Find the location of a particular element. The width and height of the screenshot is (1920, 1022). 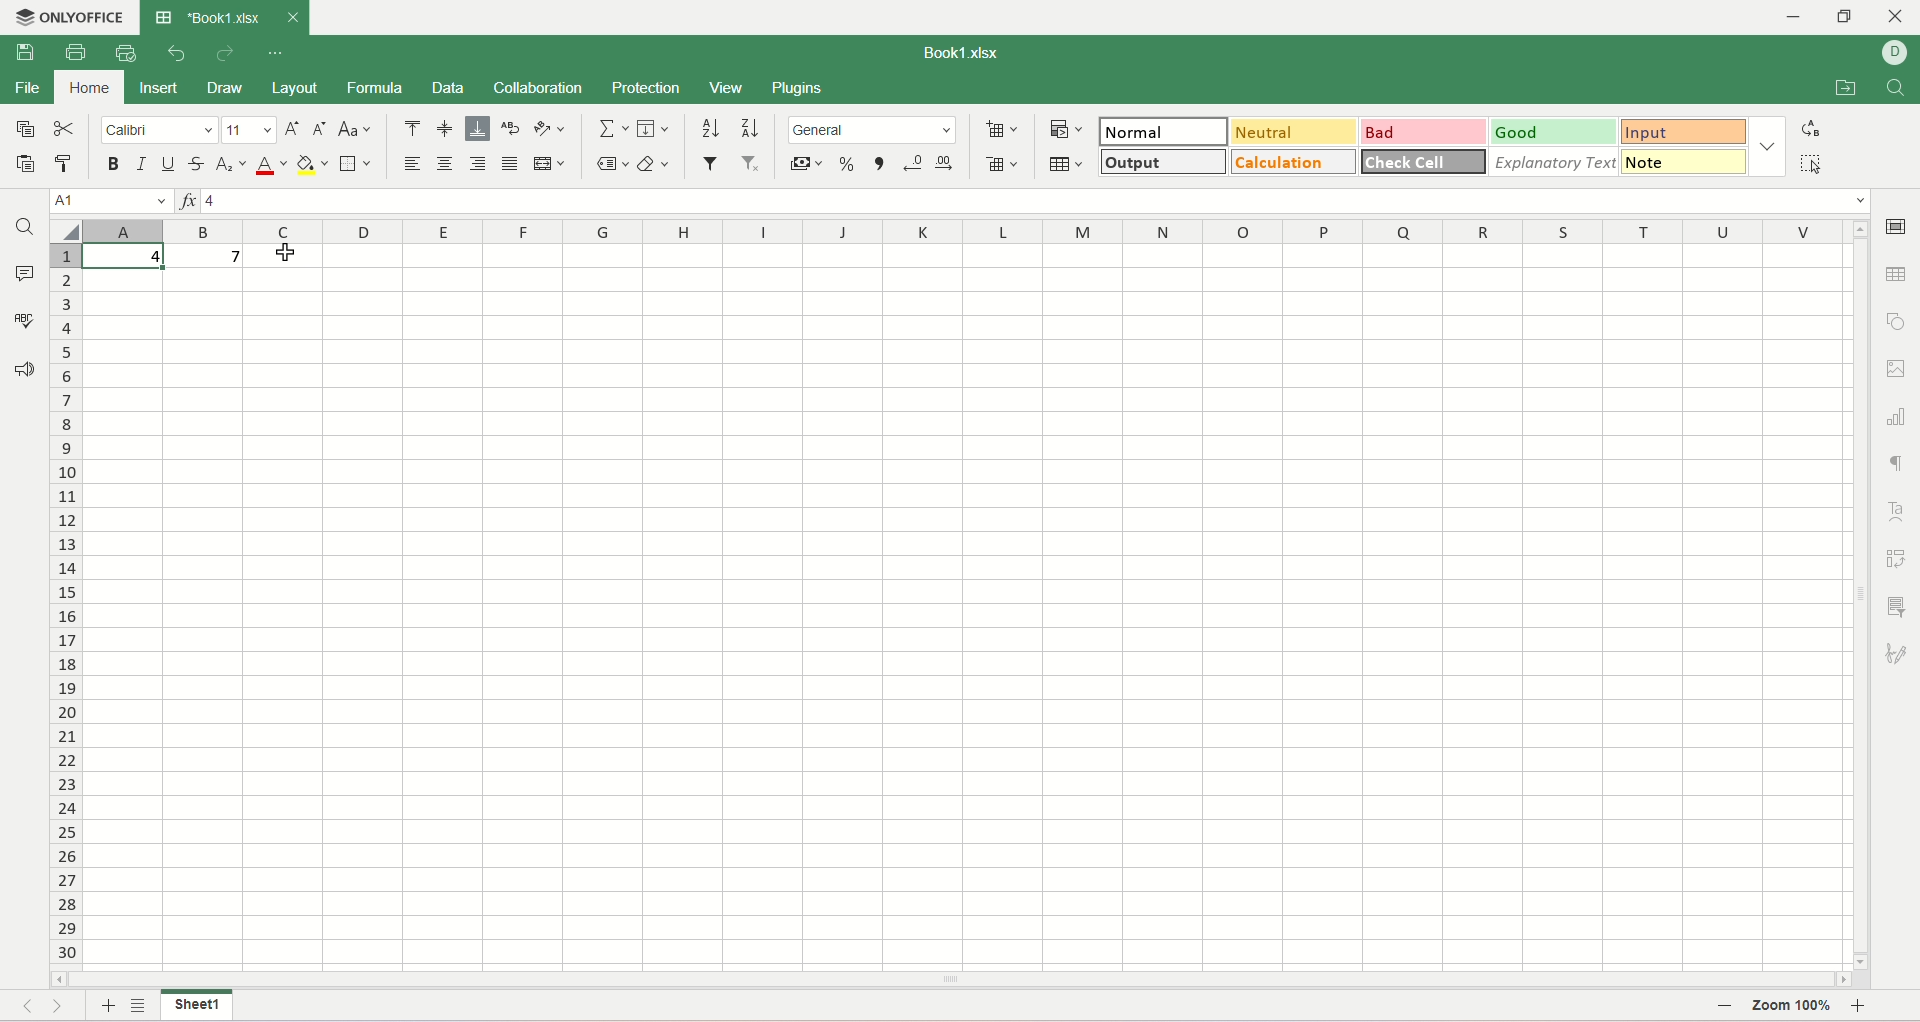

close is located at coordinates (292, 14).